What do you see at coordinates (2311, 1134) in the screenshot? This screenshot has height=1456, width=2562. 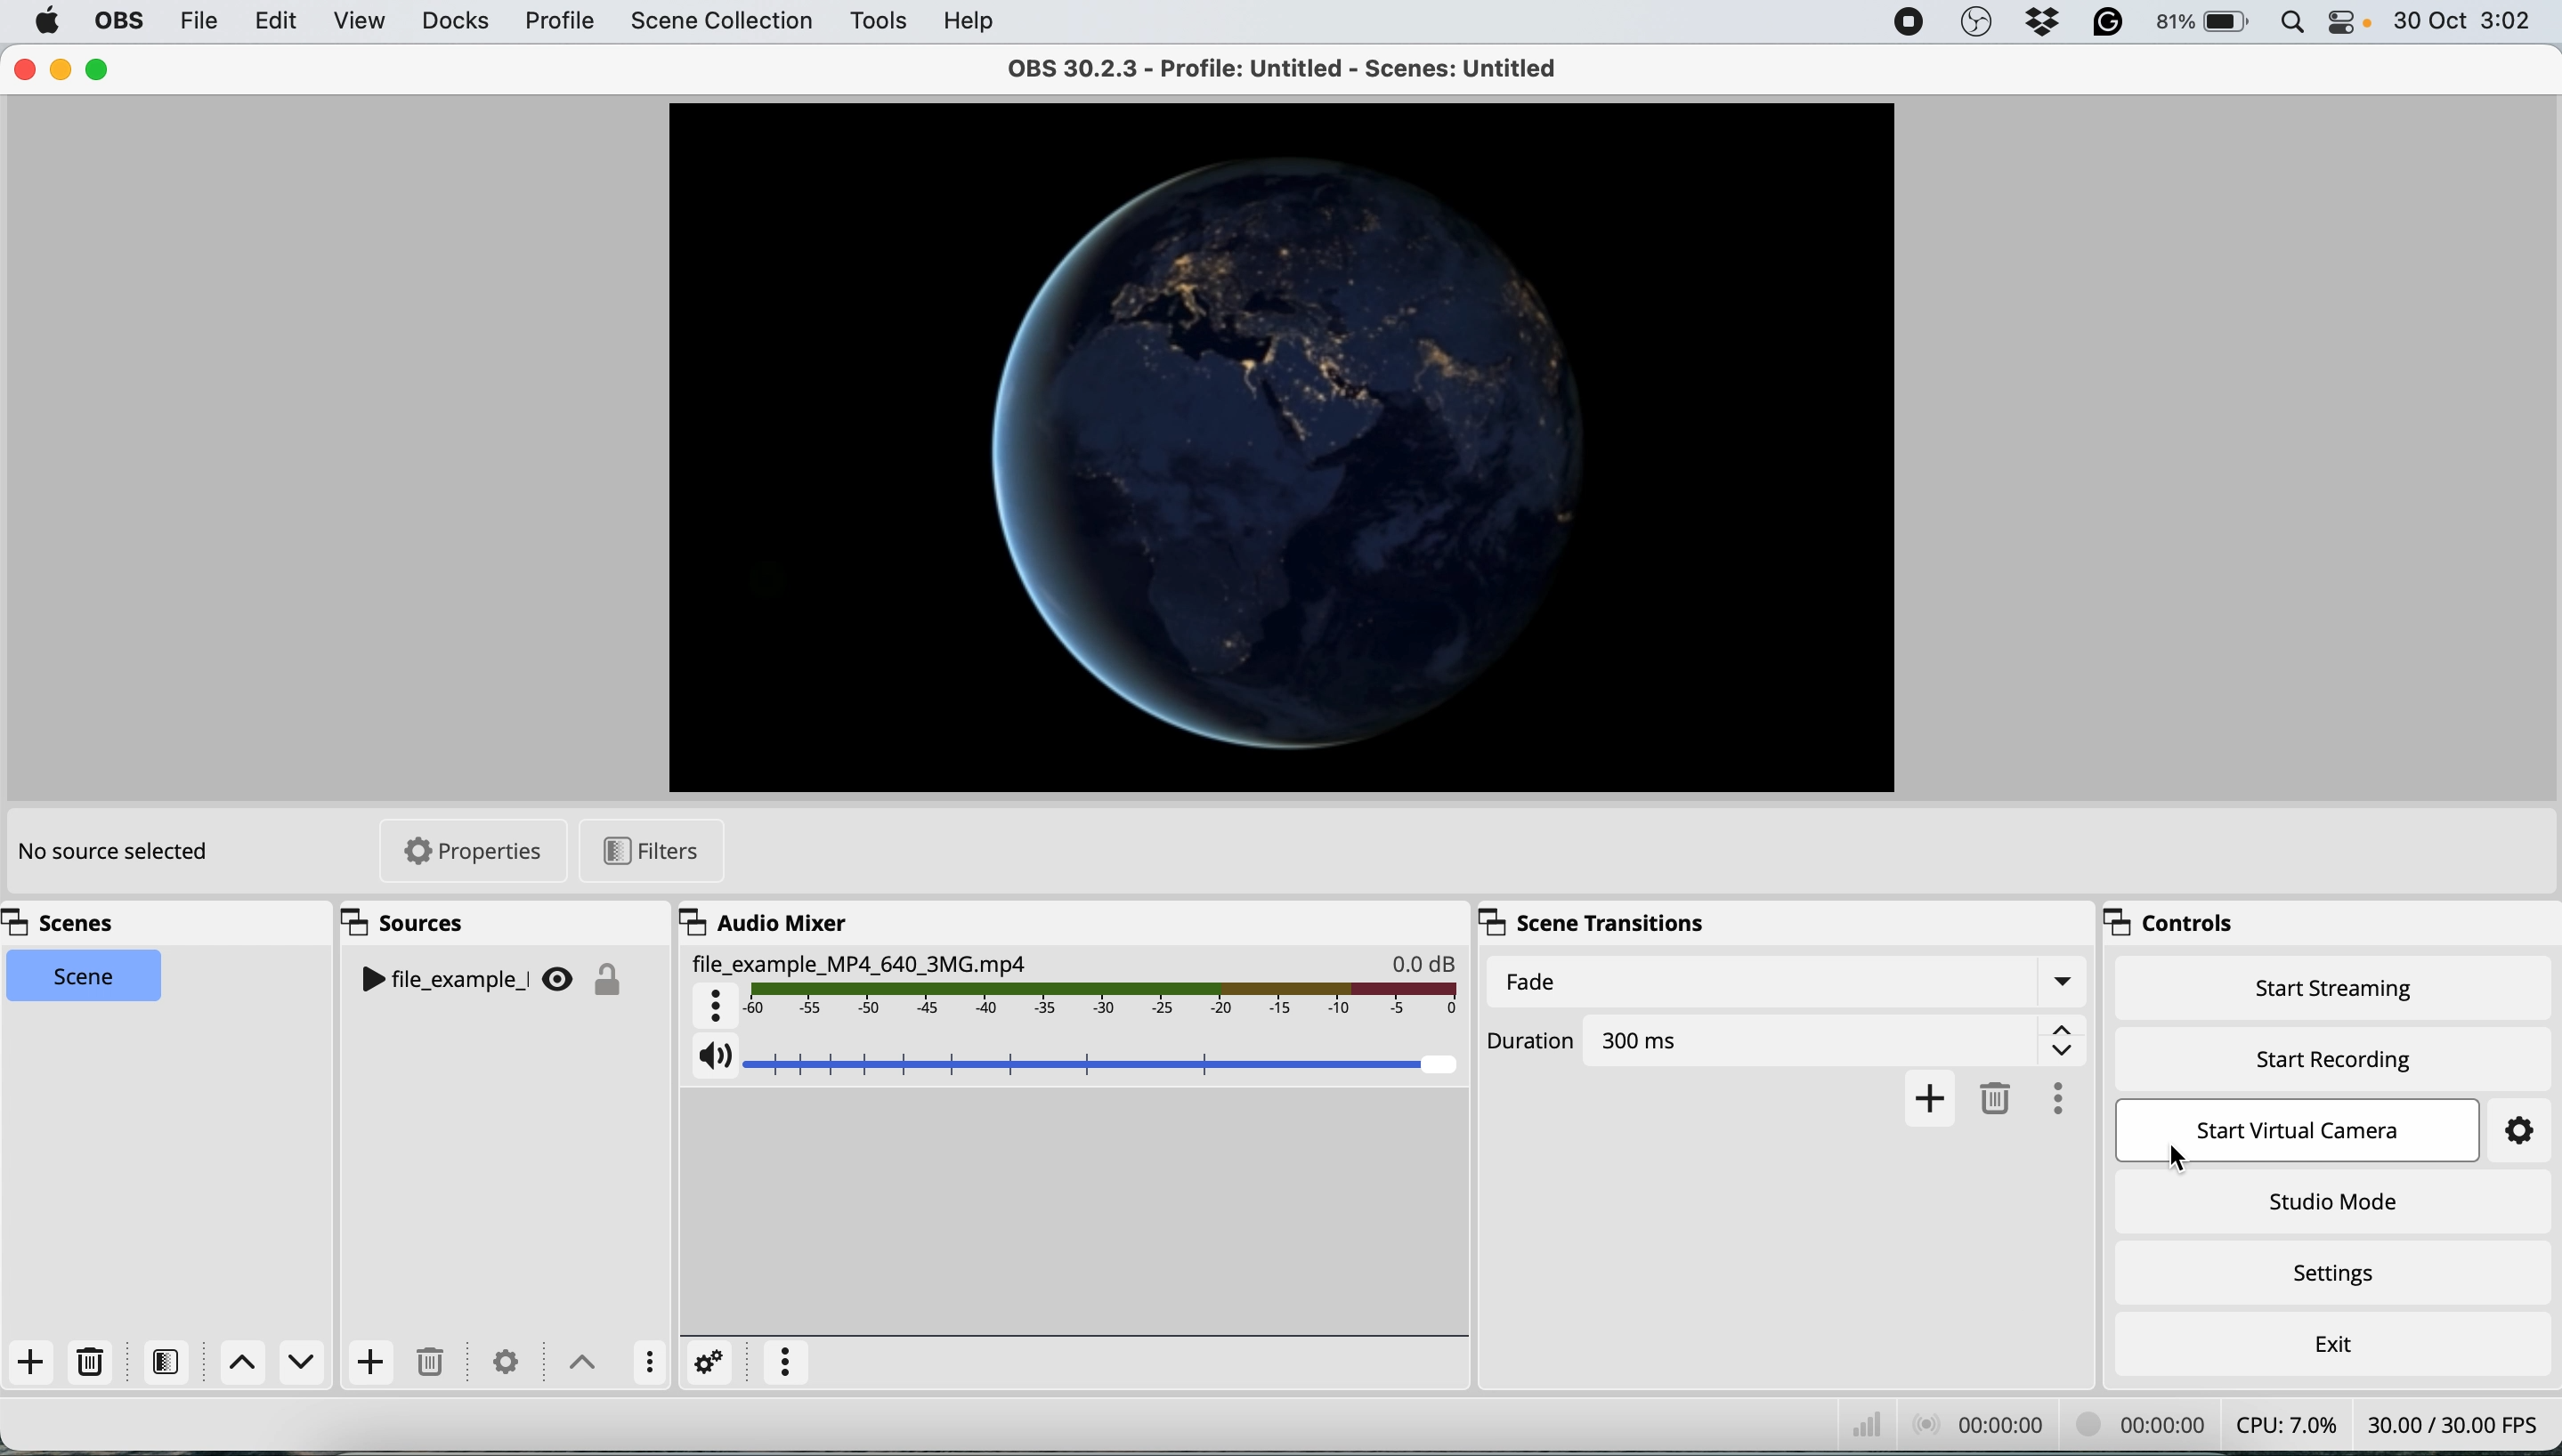 I see `start virtual camera` at bounding box center [2311, 1134].